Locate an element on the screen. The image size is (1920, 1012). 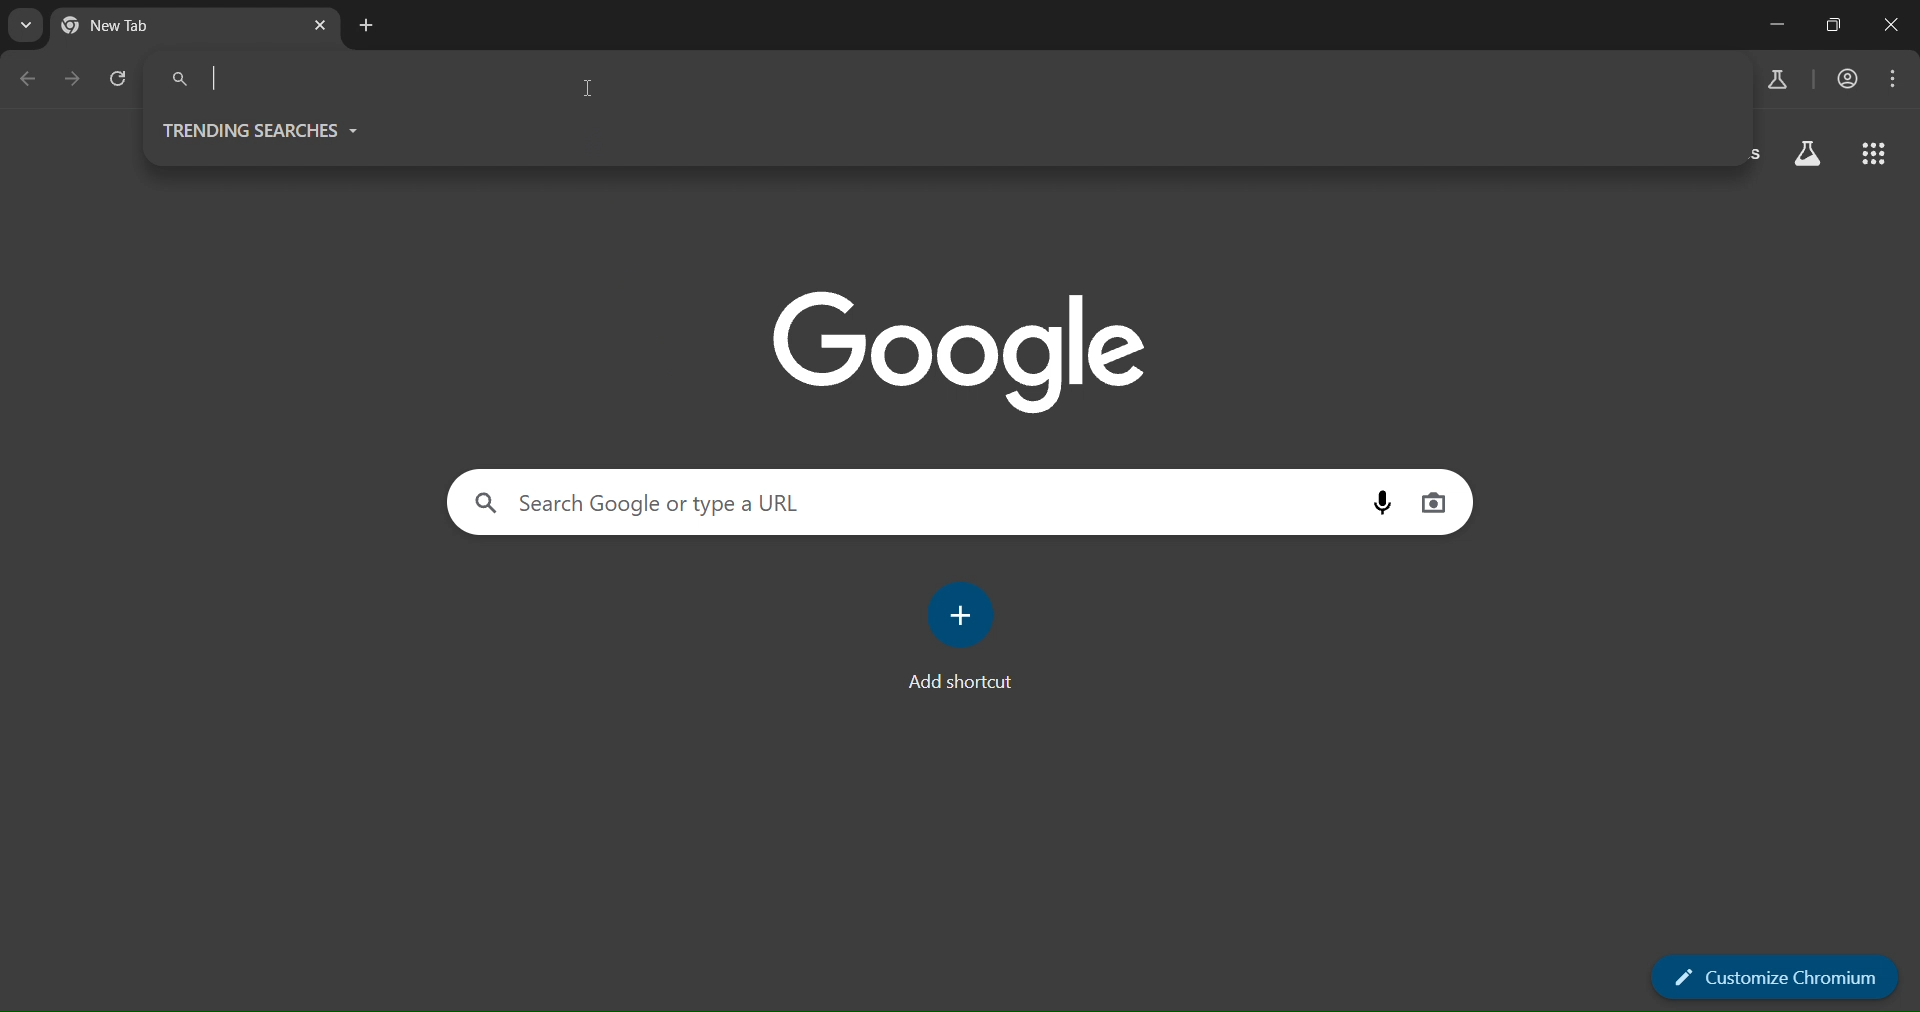
minimize is located at coordinates (1778, 24).